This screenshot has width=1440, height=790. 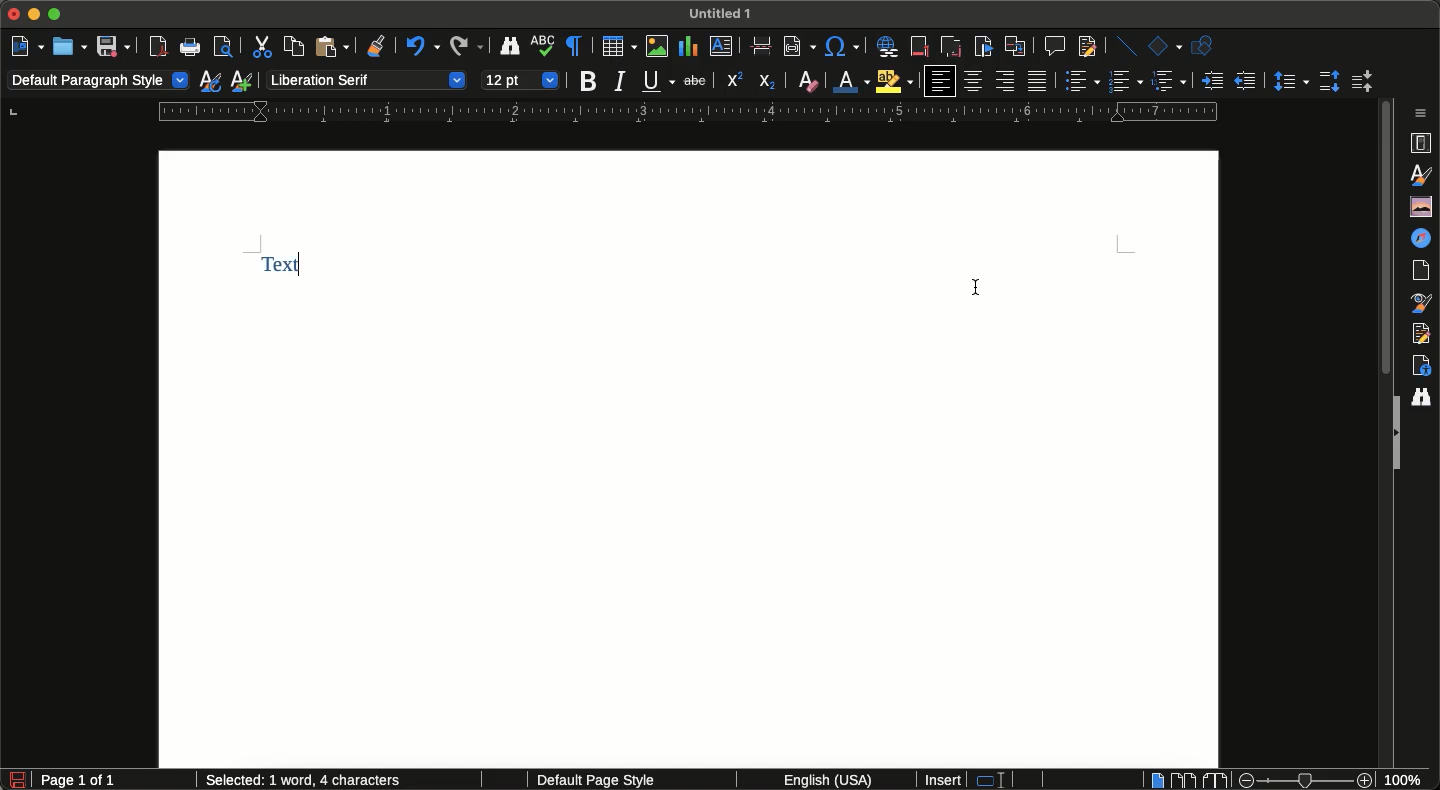 I want to click on Clear direct formatting, so click(x=808, y=81).